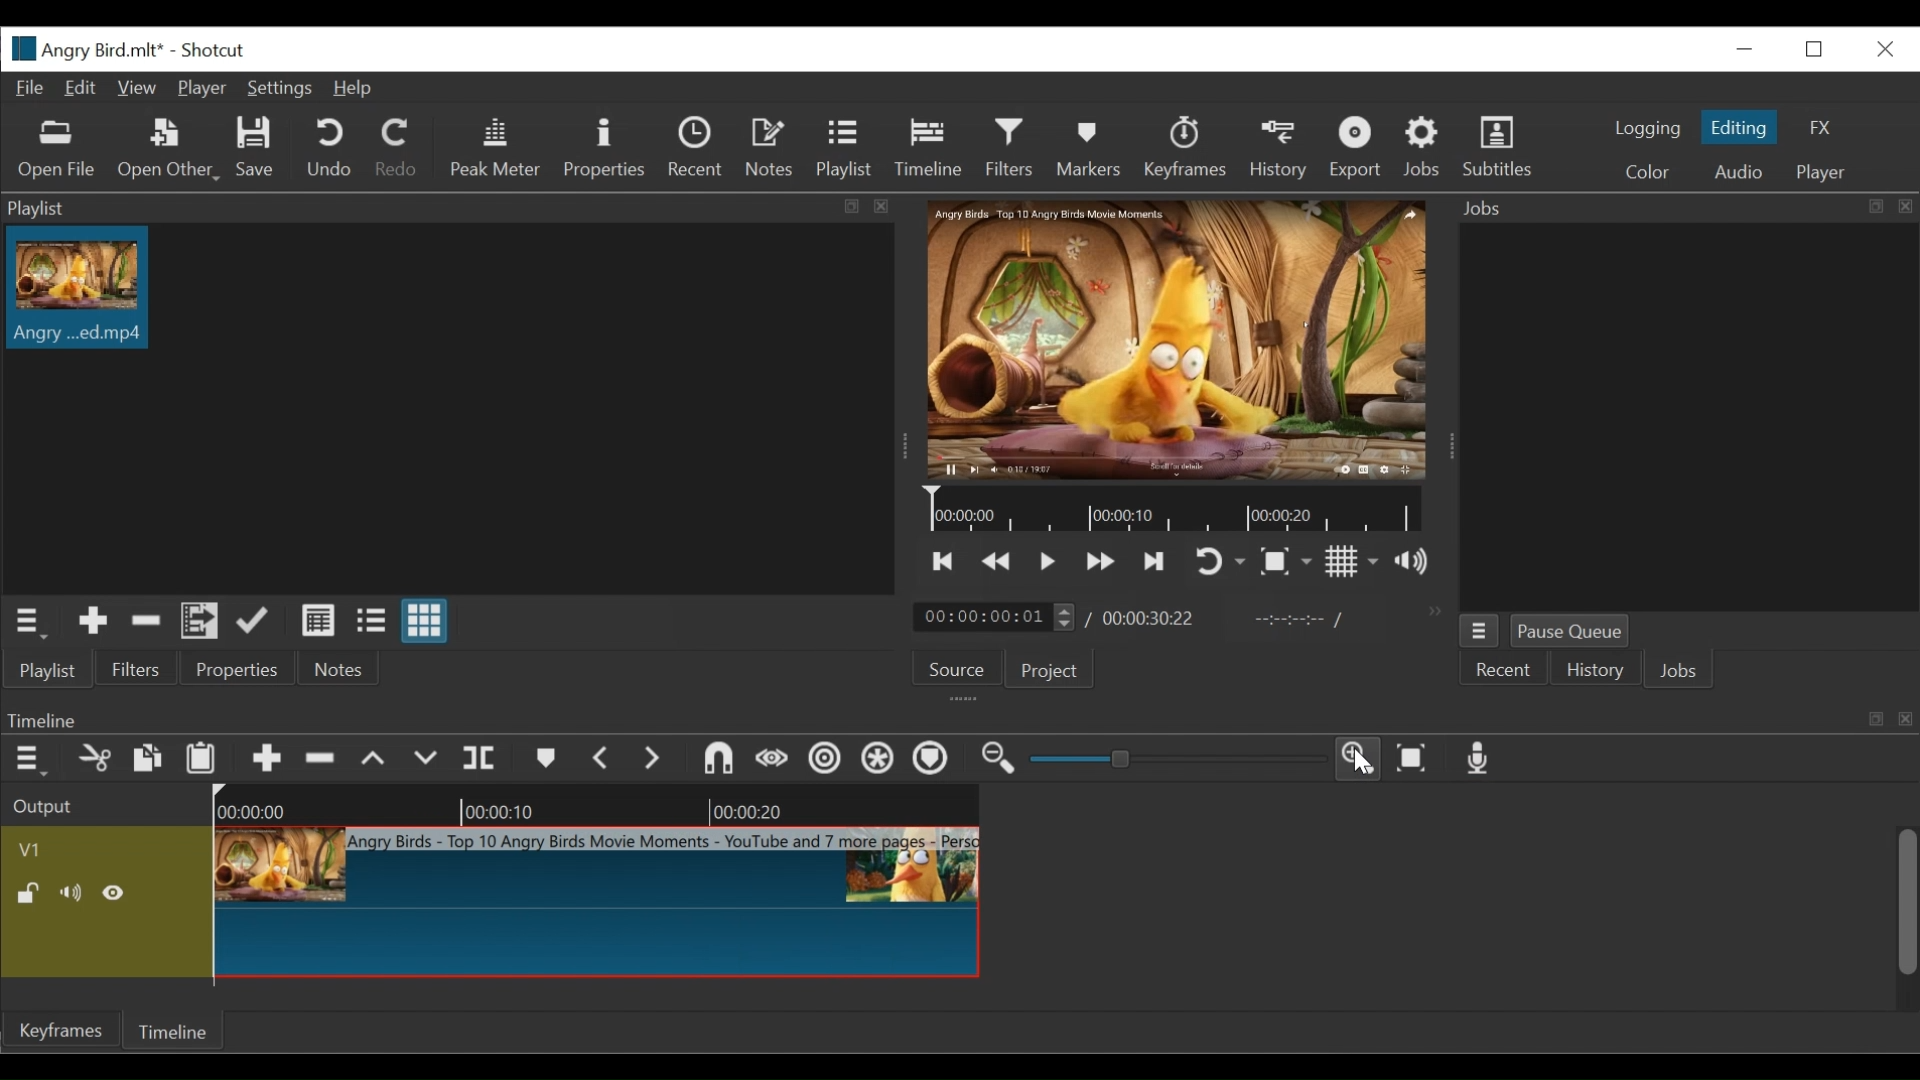  Describe the element at coordinates (931, 149) in the screenshot. I see `Timeline` at that location.